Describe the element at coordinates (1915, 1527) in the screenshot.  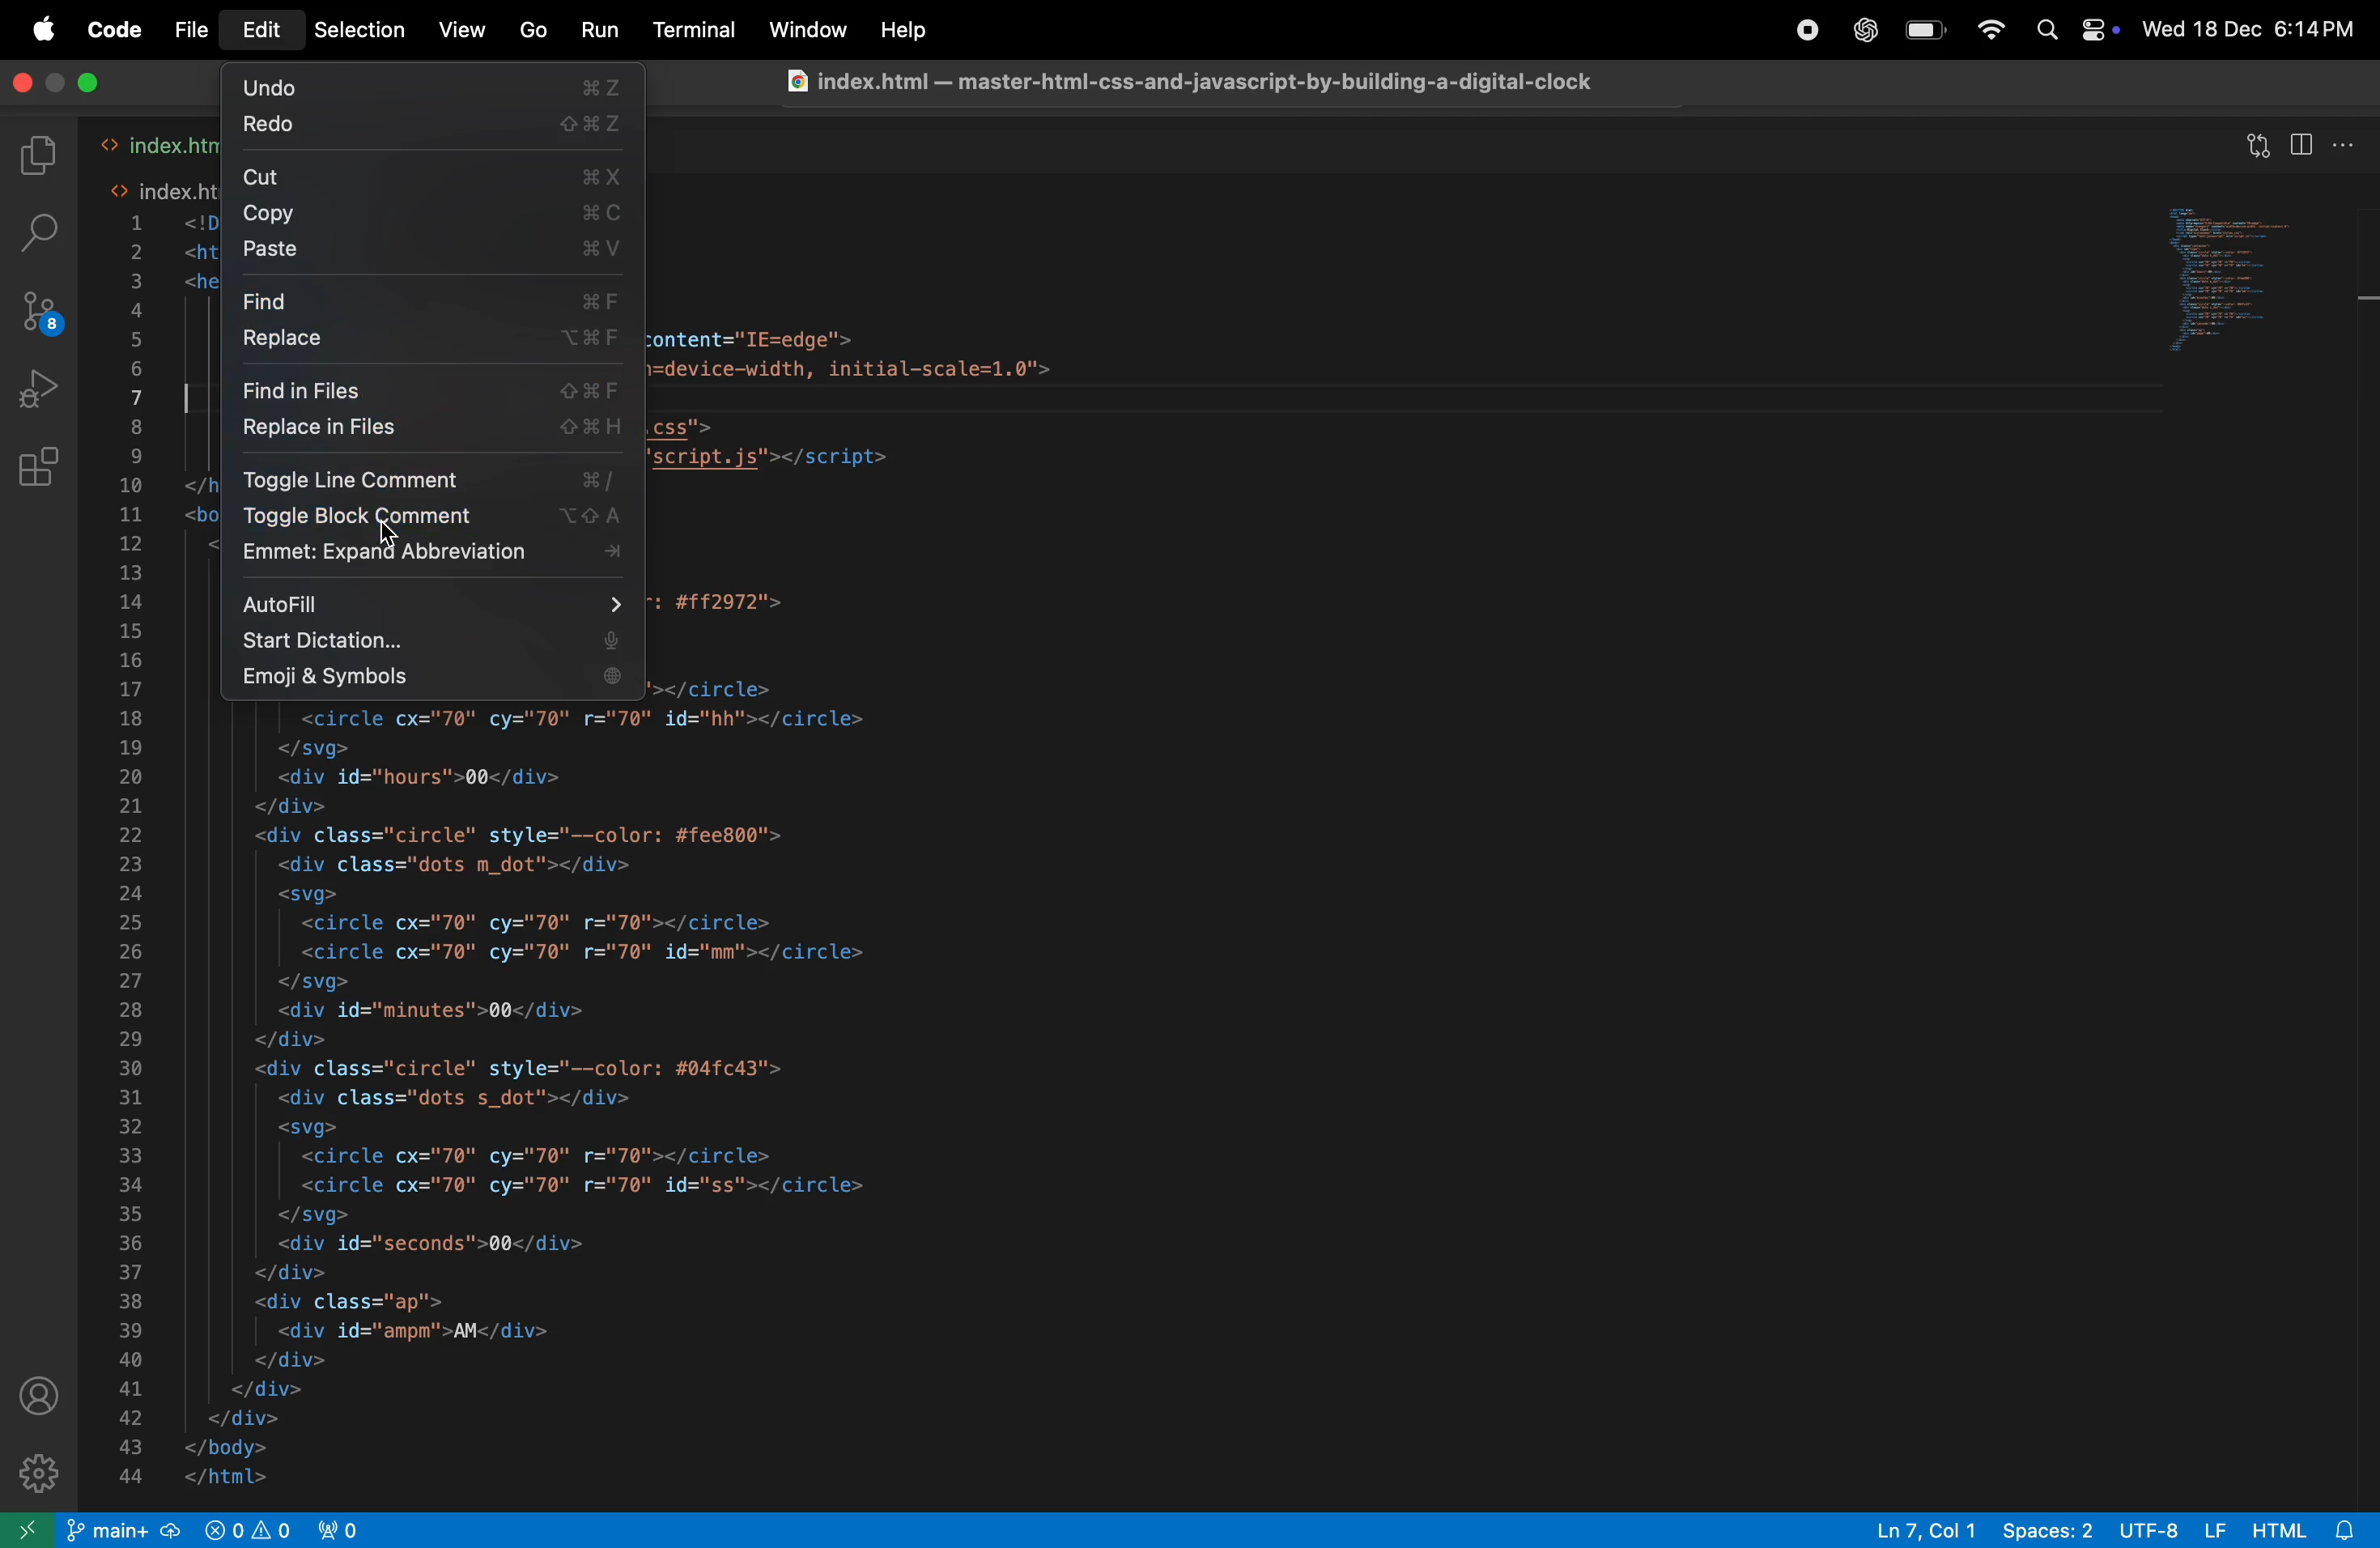
I see `ln col 7 and 1` at that location.